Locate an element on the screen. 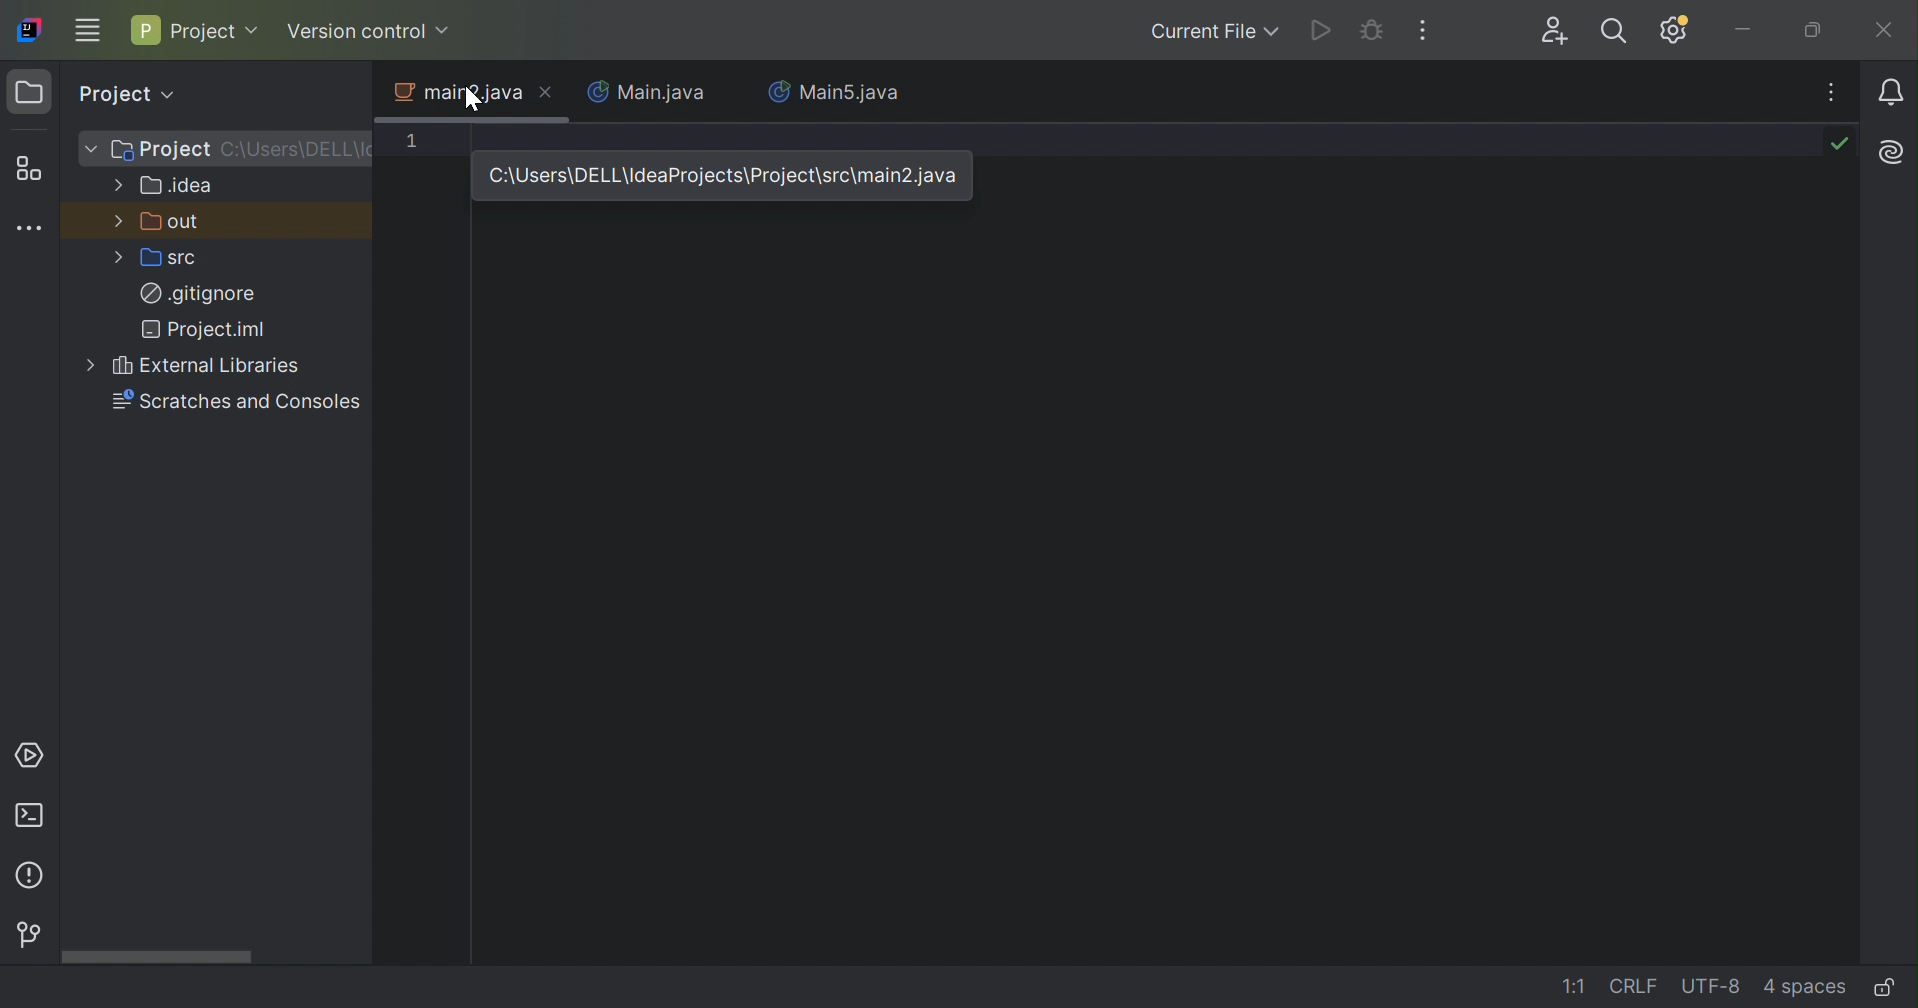  Project is located at coordinates (197, 29).